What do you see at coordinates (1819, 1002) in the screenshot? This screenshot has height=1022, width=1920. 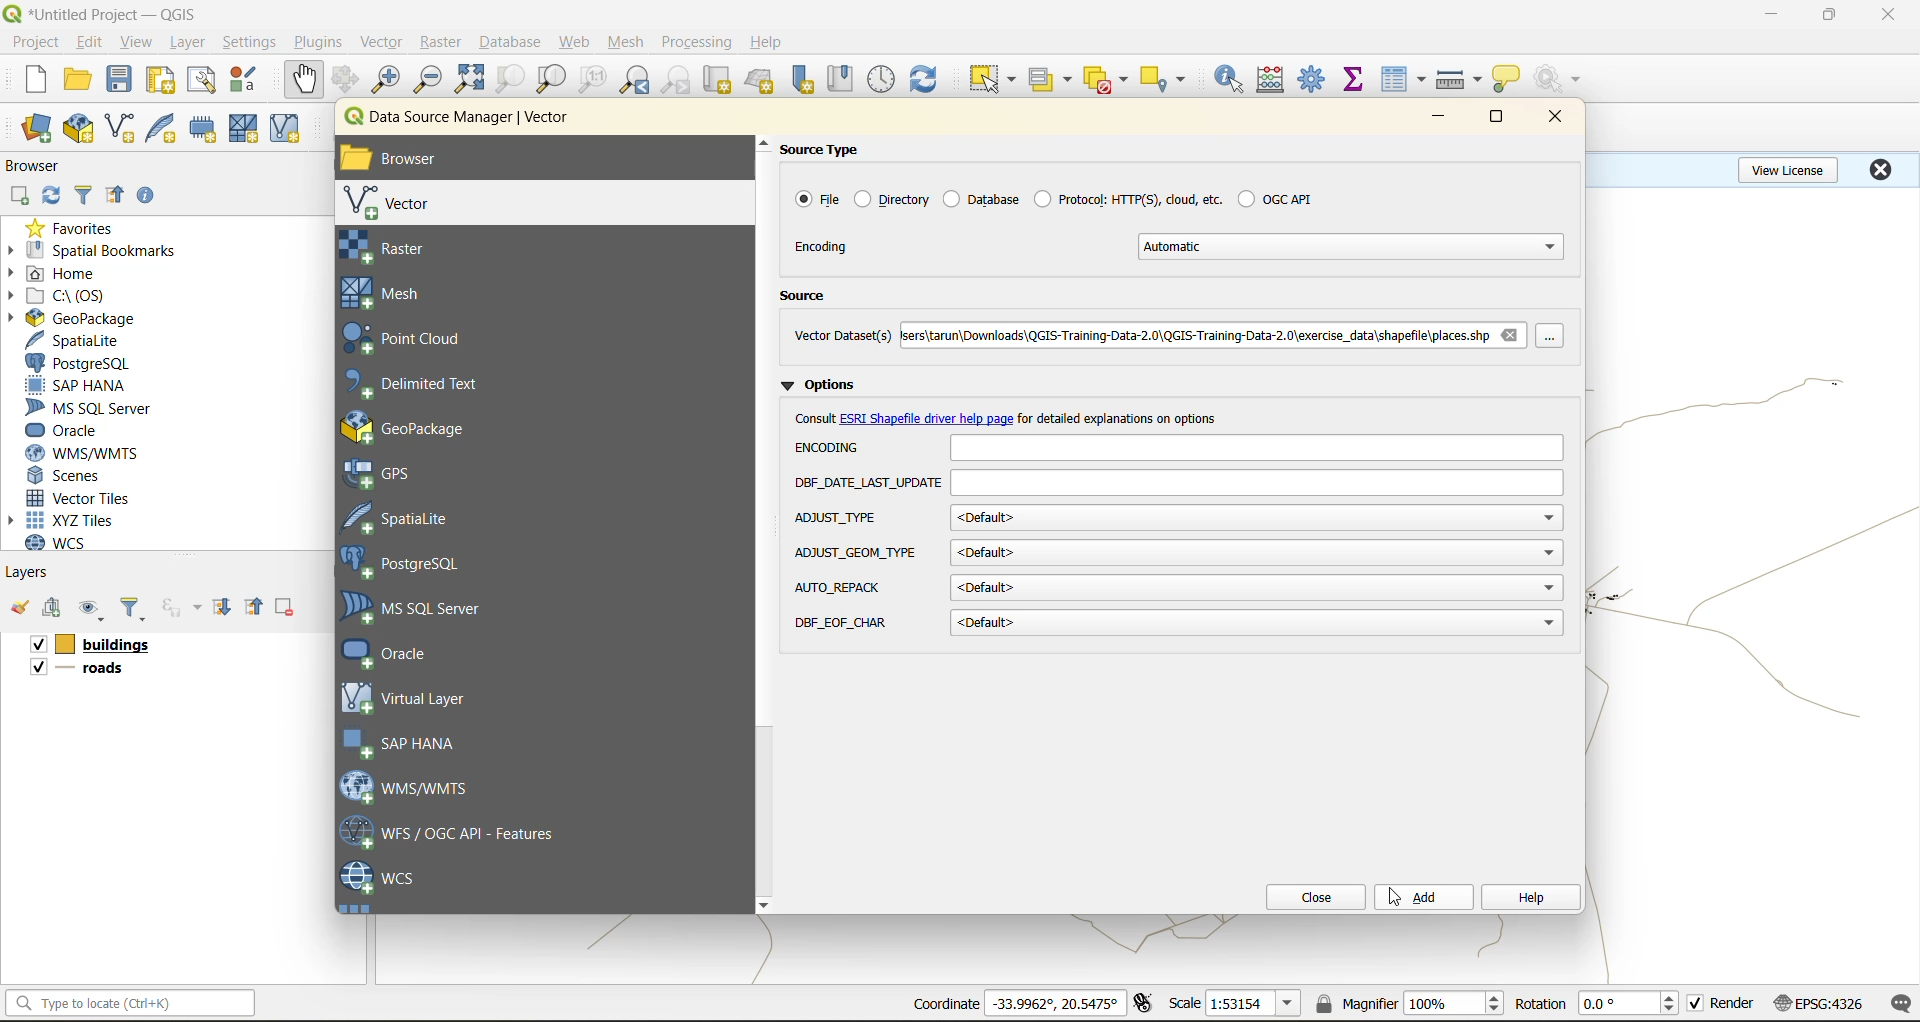 I see `crs` at bounding box center [1819, 1002].